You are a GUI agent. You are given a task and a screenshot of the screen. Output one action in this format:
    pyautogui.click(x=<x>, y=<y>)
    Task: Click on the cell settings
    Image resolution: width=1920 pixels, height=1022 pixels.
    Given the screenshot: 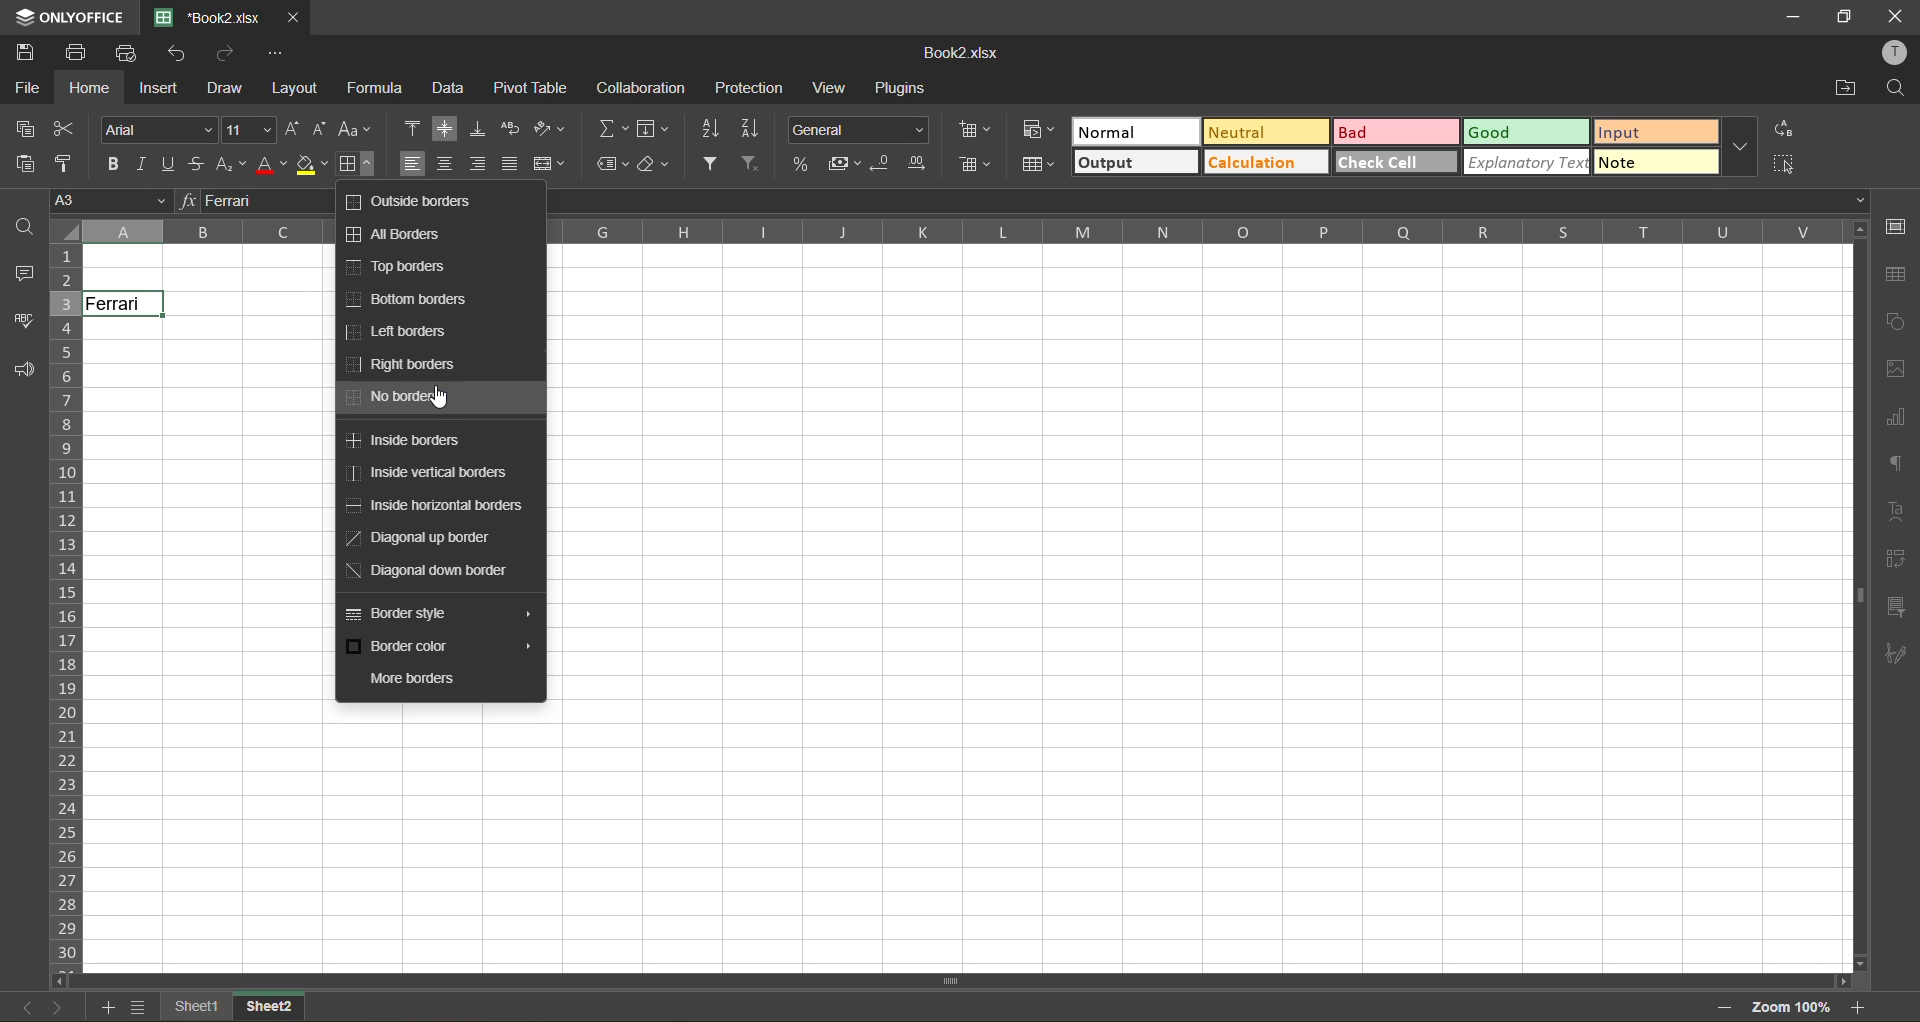 What is the action you would take?
    pyautogui.click(x=1893, y=228)
    